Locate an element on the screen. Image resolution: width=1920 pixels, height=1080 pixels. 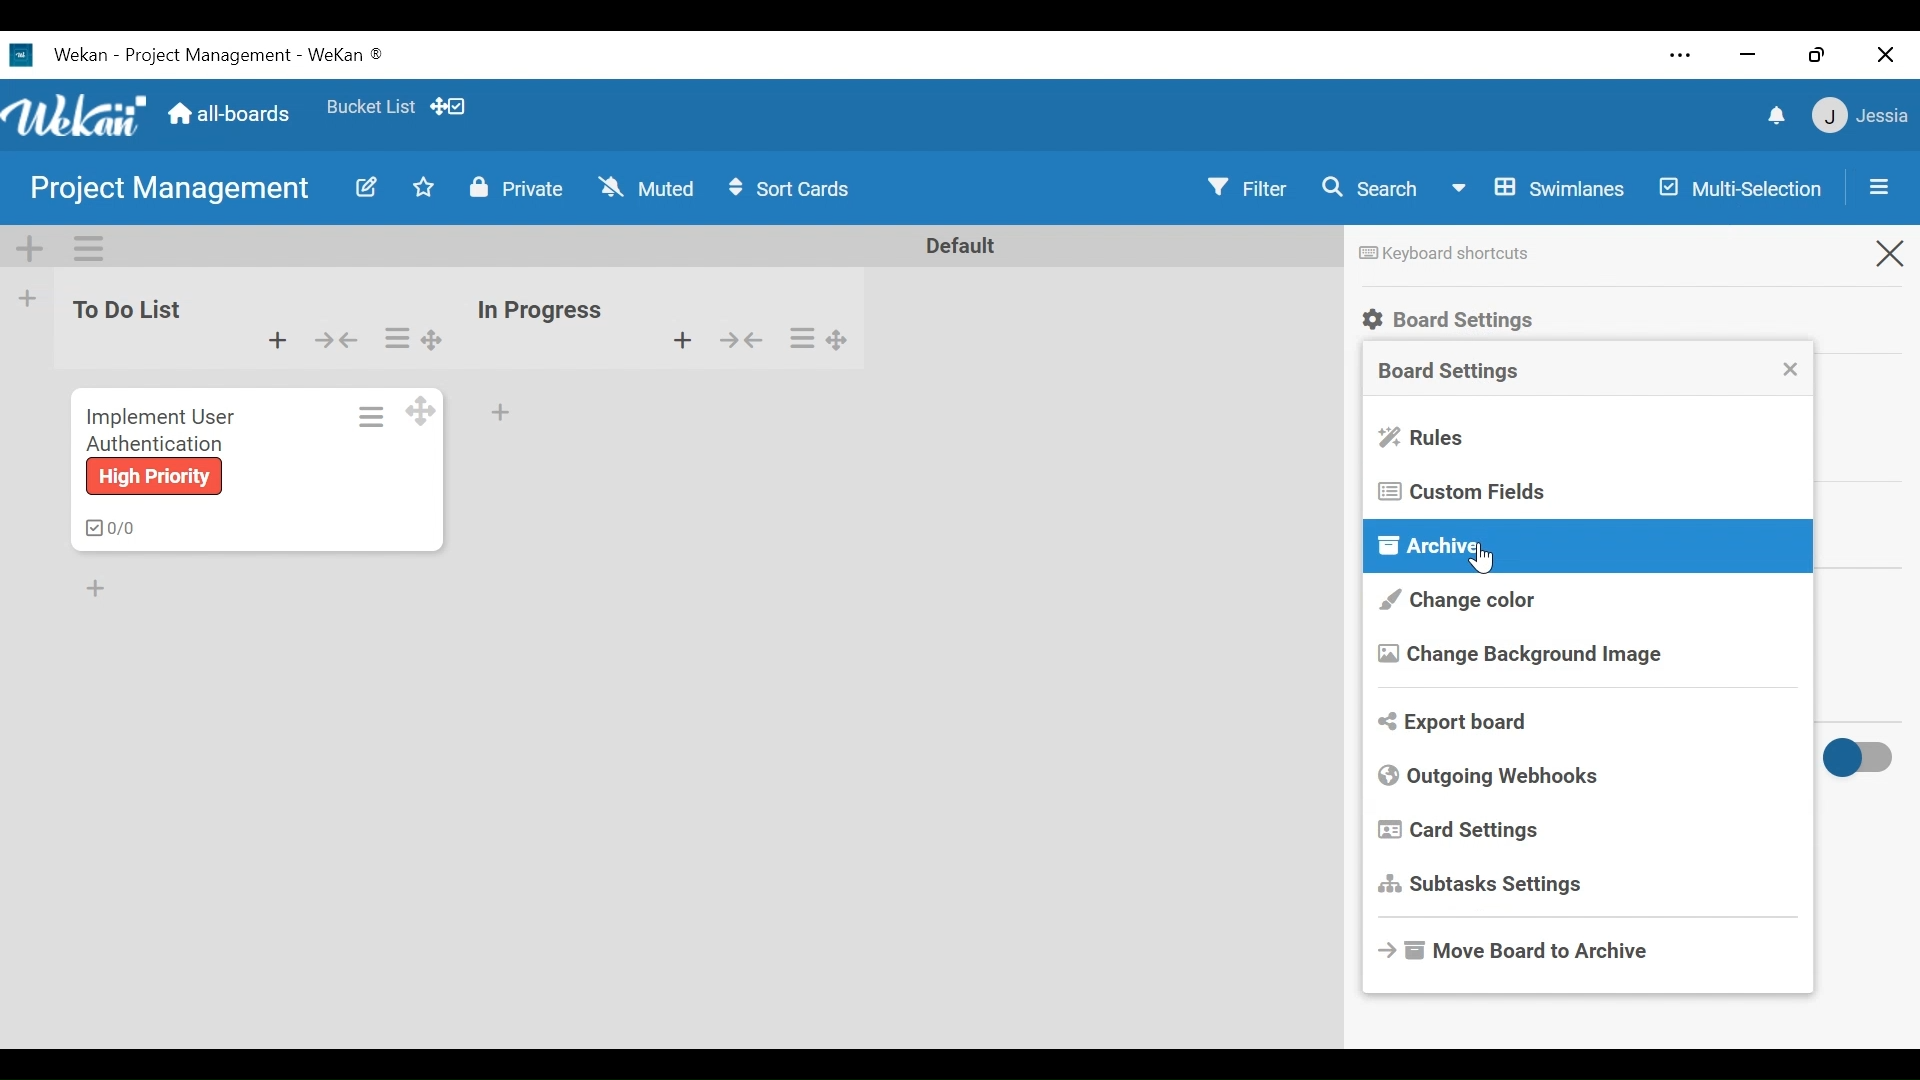
checklist is located at coordinates (106, 528).